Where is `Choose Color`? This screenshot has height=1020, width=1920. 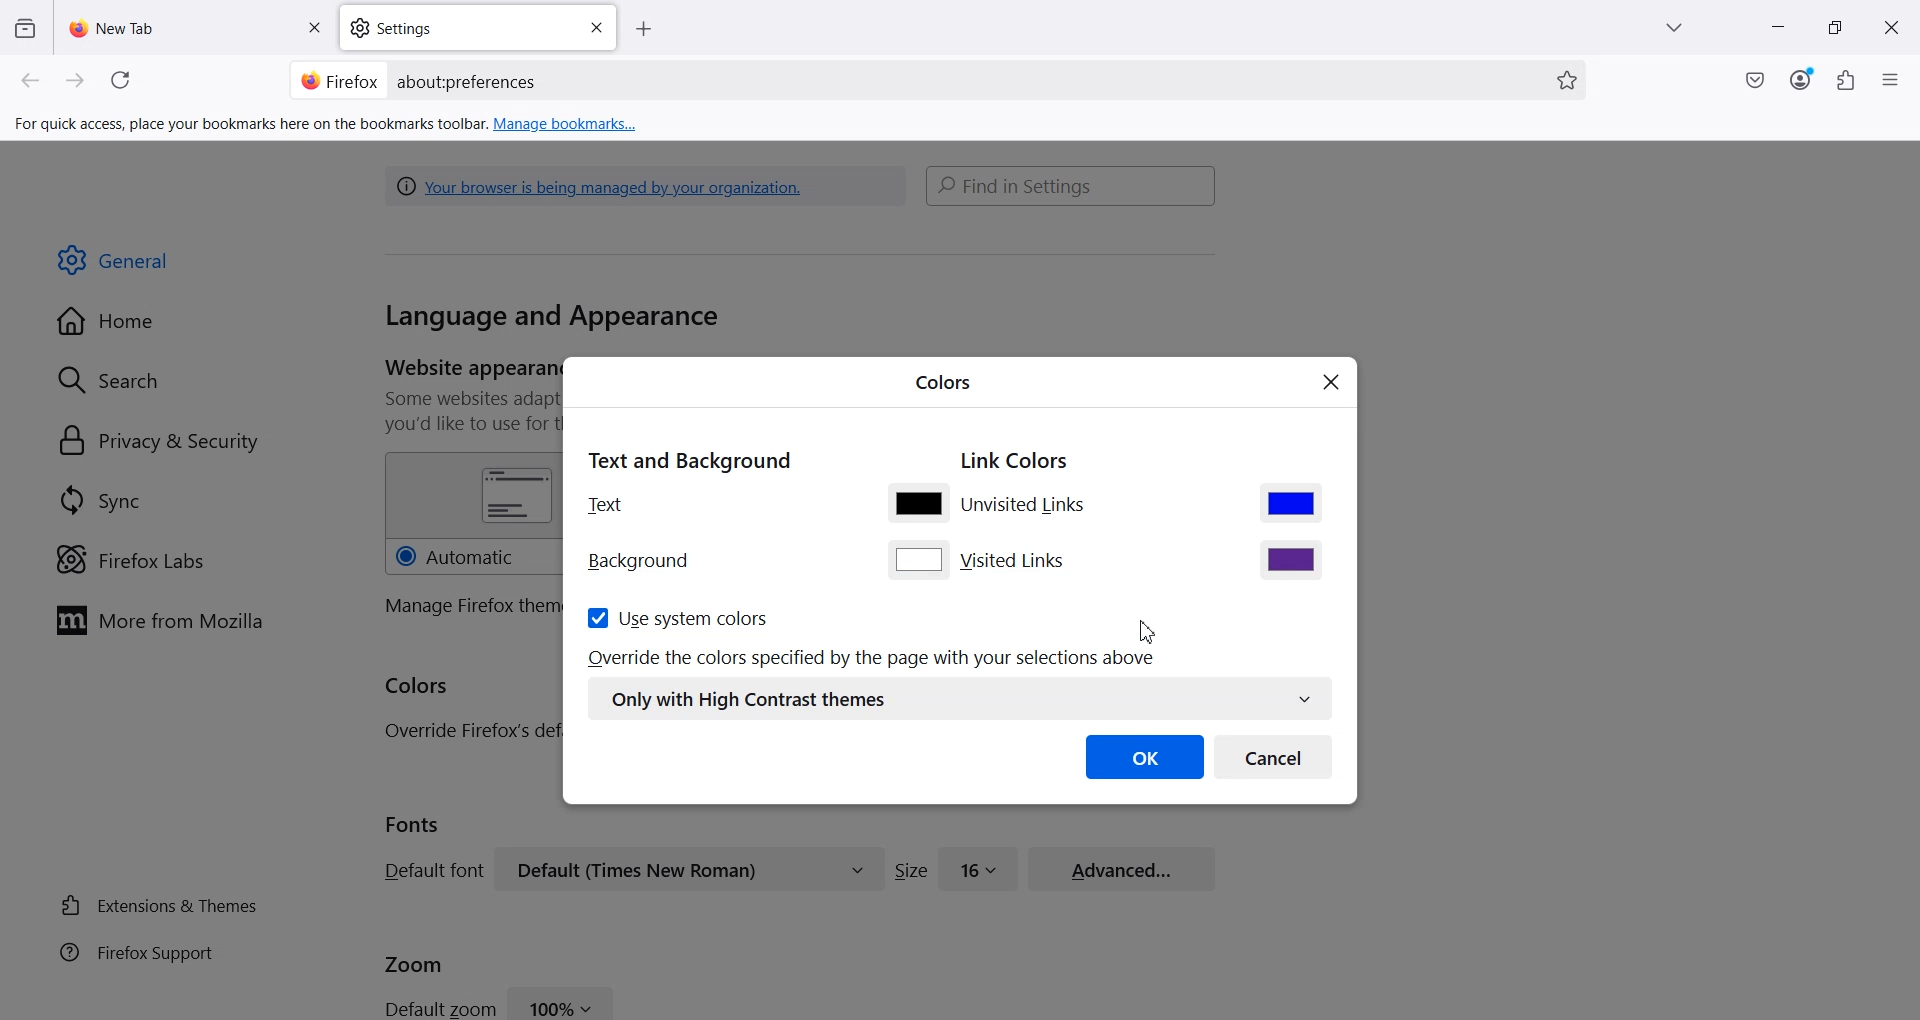 Choose Color is located at coordinates (917, 502).